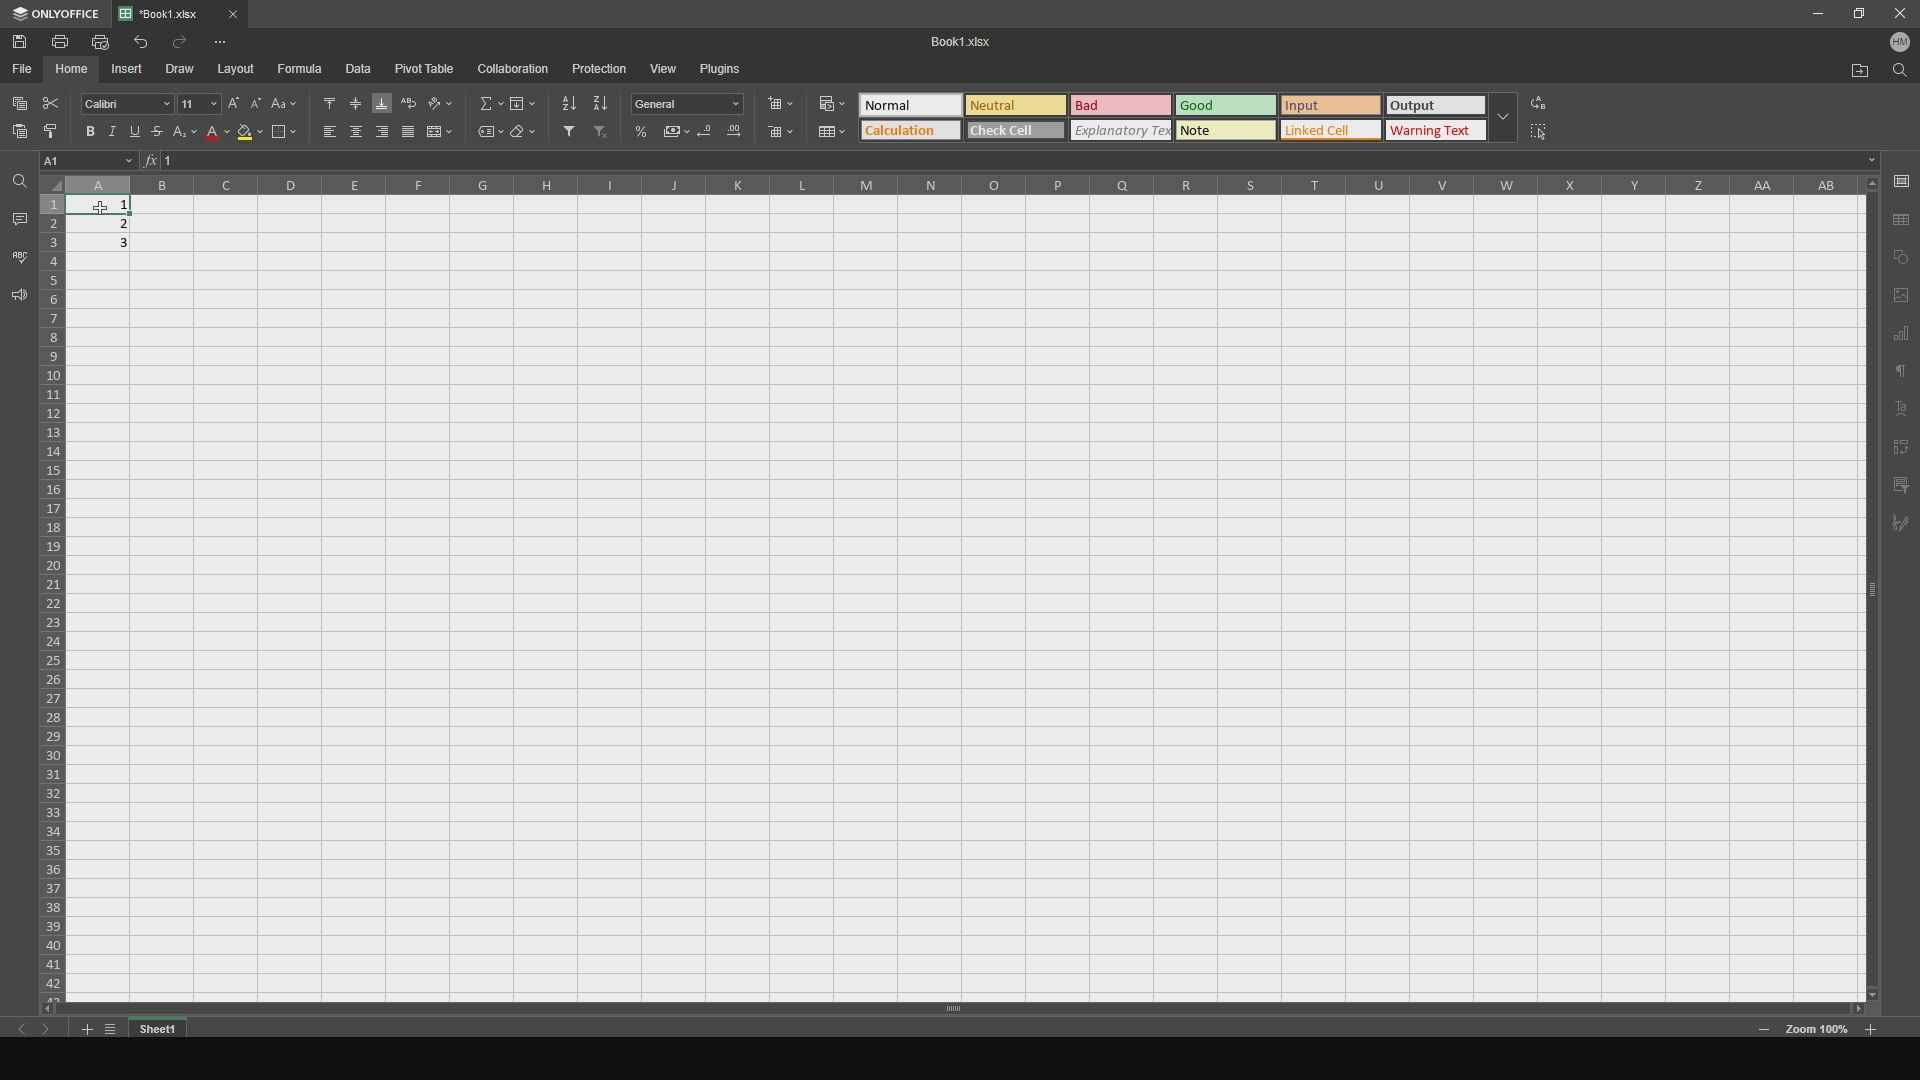  What do you see at coordinates (18, 217) in the screenshot?
I see `comments` at bounding box center [18, 217].